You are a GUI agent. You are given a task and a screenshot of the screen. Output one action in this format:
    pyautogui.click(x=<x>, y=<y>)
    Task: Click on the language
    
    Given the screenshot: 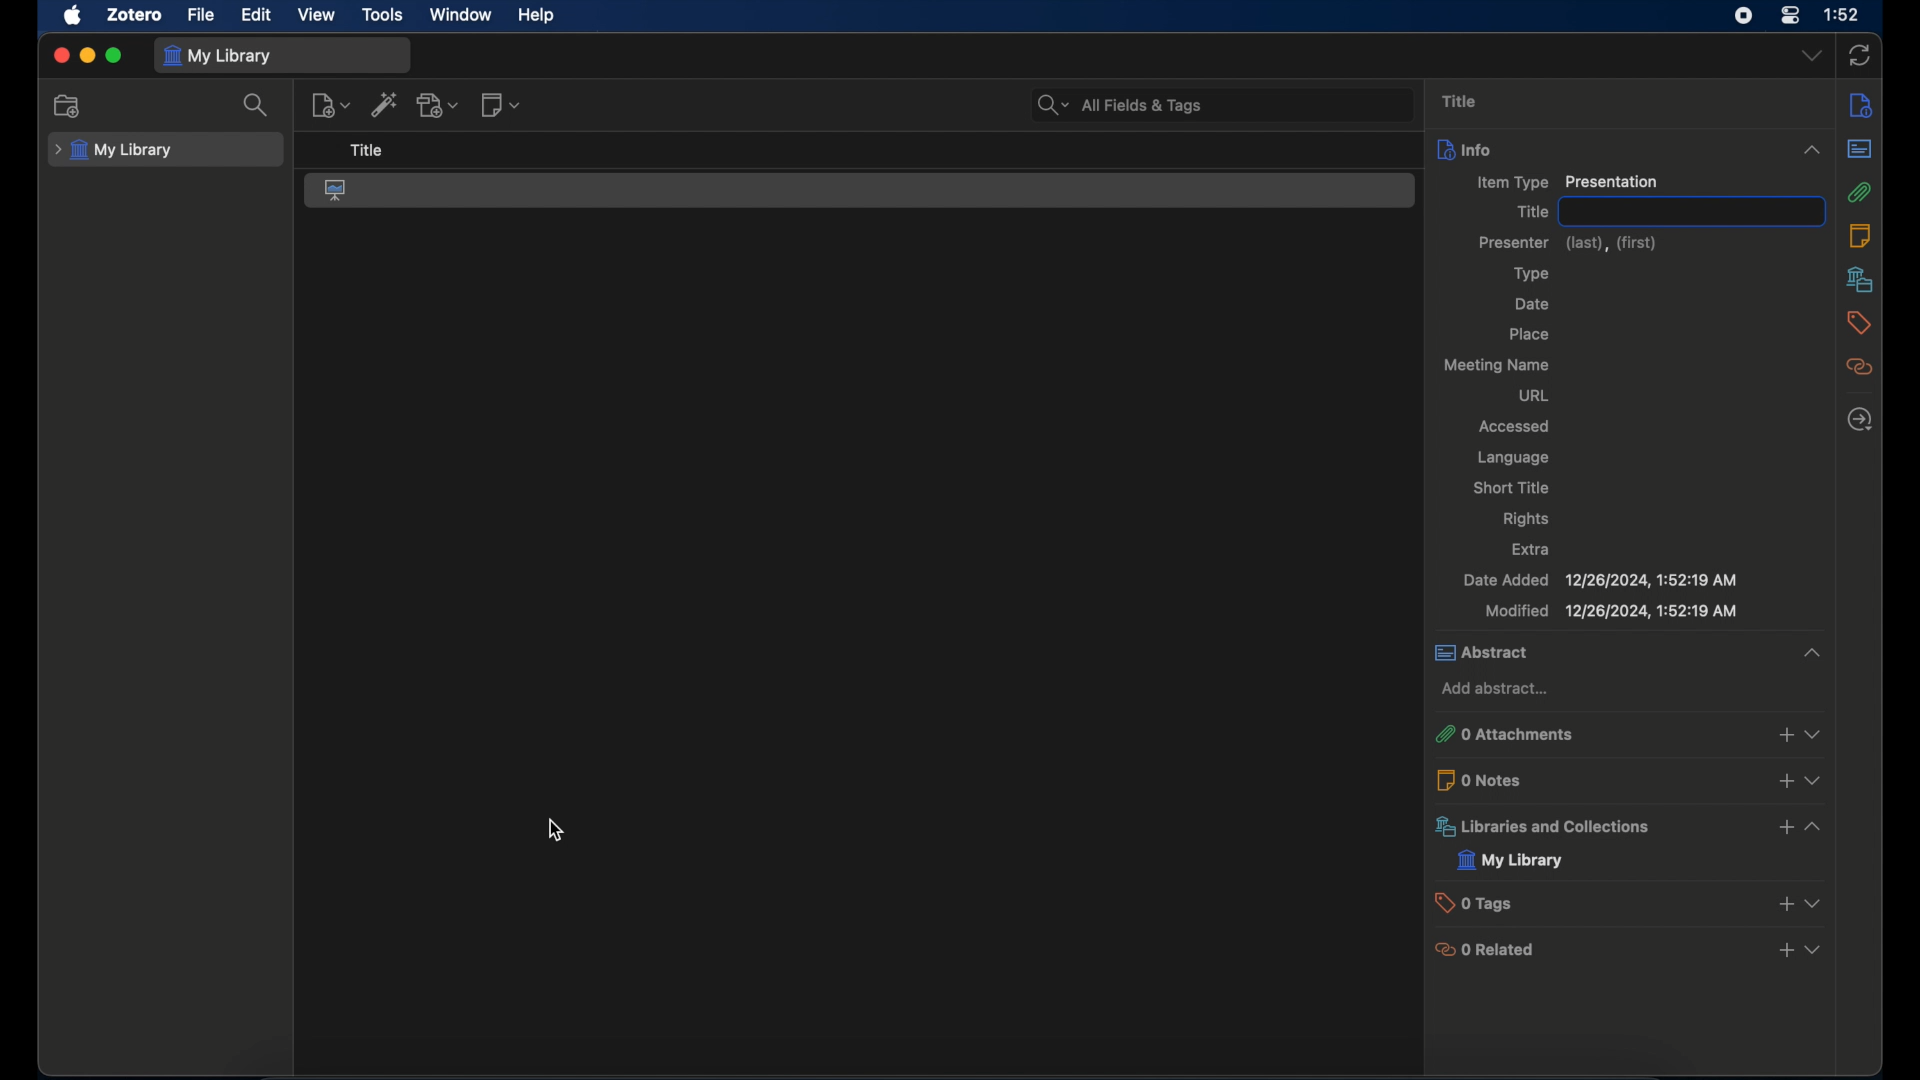 What is the action you would take?
    pyautogui.click(x=1512, y=458)
    